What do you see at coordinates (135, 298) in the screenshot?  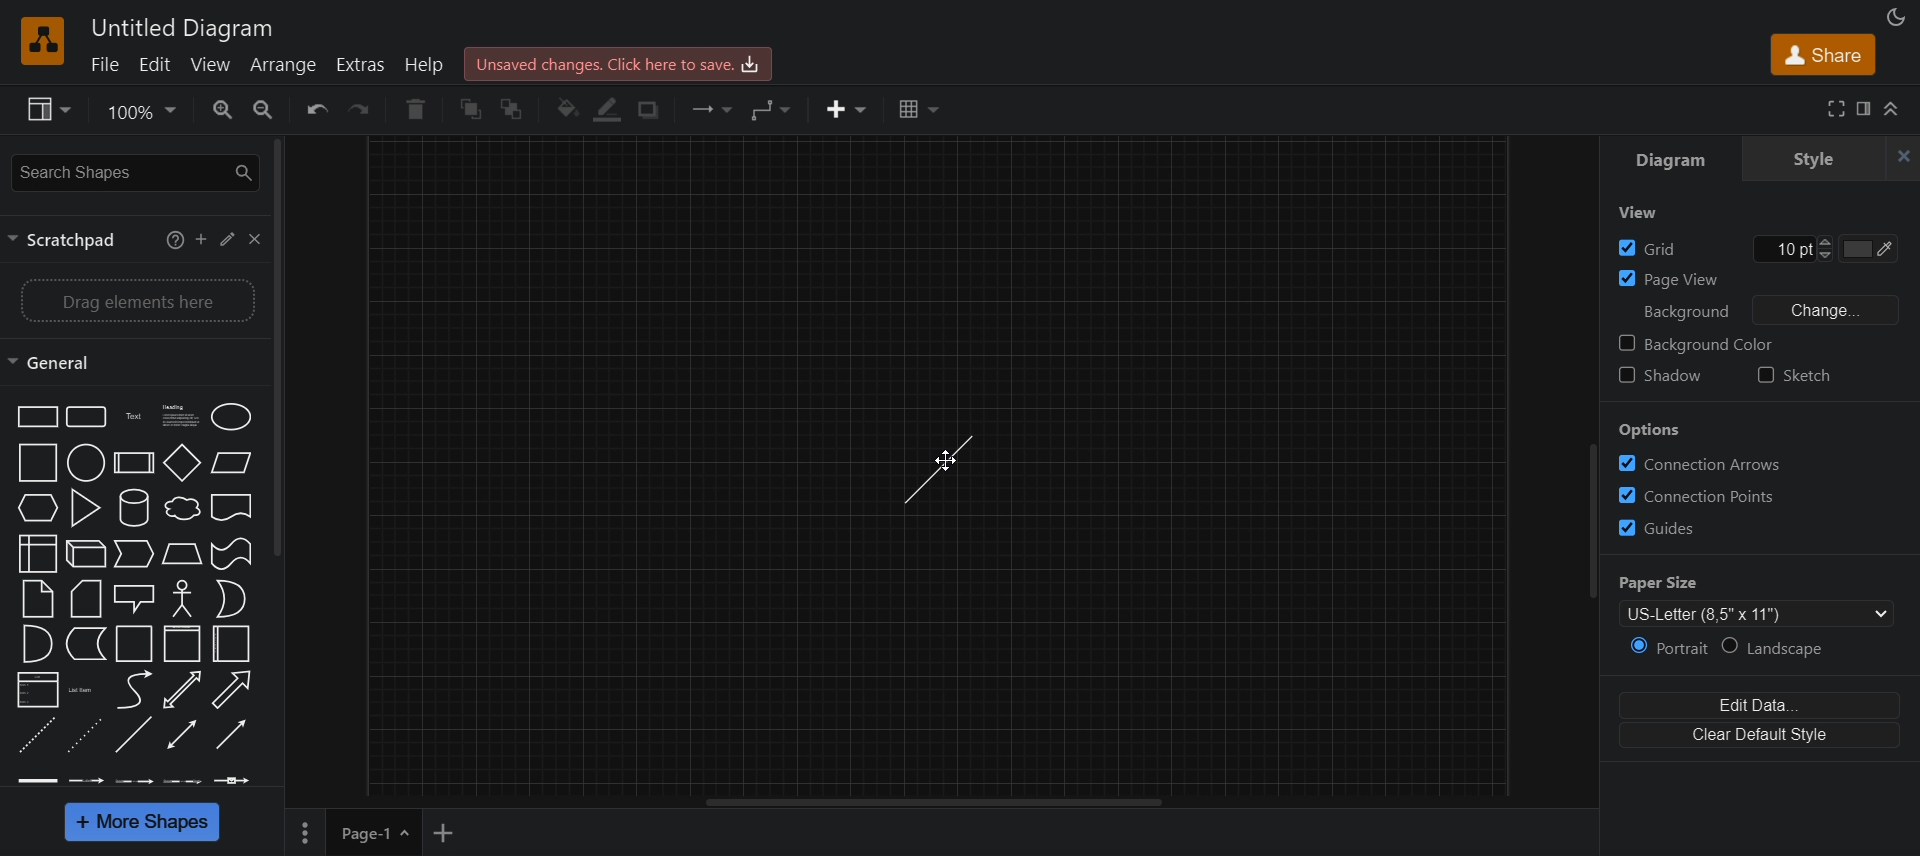 I see `drag elements here` at bounding box center [135, 298].